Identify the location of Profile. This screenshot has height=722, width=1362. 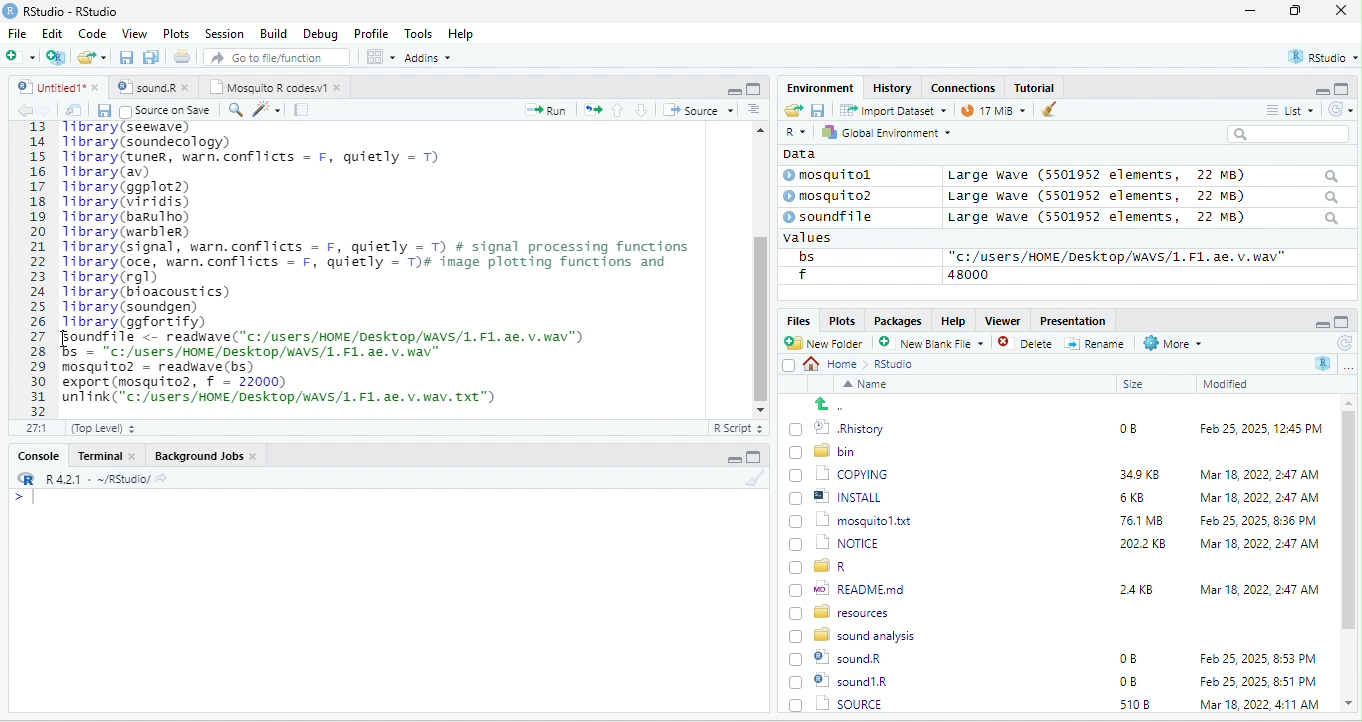
(371, 34).